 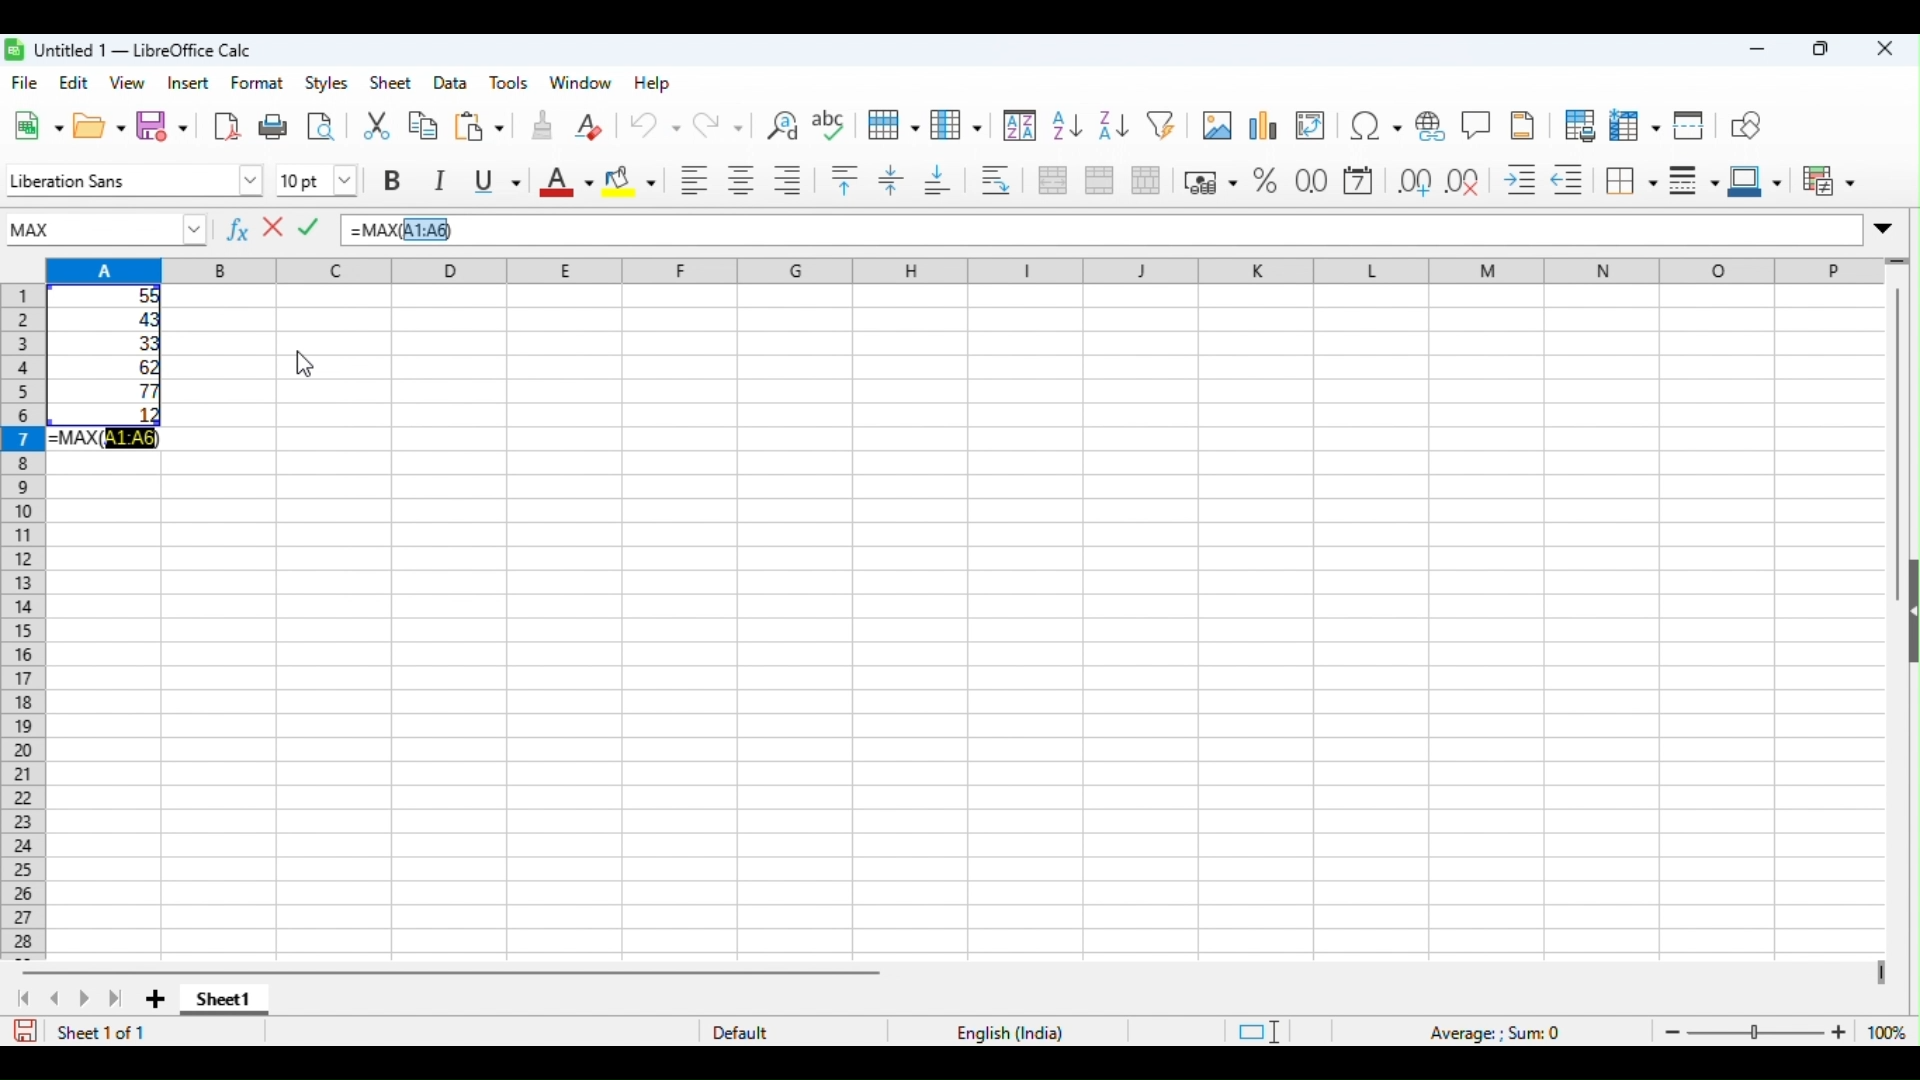 What do you see at coordinates (541, 124) in the screenshot?
I see `clone` at bounding box center [541, 124].